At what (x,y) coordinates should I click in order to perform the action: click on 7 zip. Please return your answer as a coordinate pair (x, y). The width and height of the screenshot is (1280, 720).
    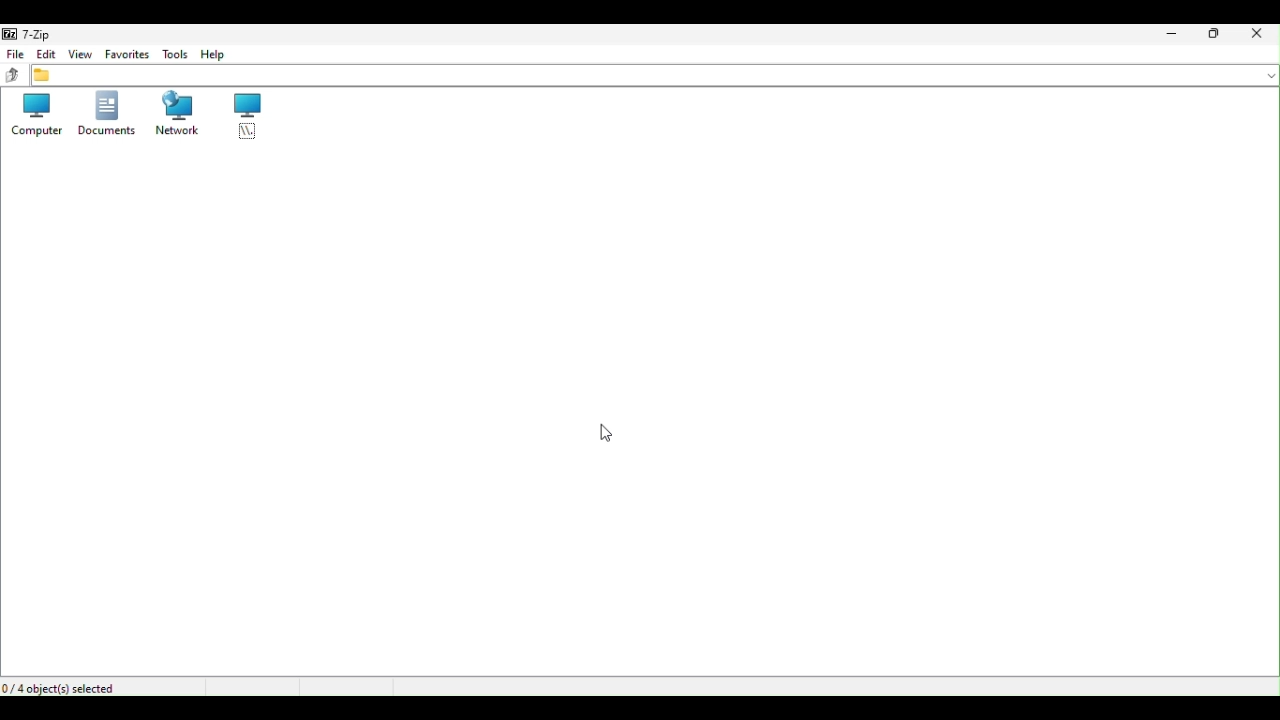
    Looking at the image, I should click on (31, 33).